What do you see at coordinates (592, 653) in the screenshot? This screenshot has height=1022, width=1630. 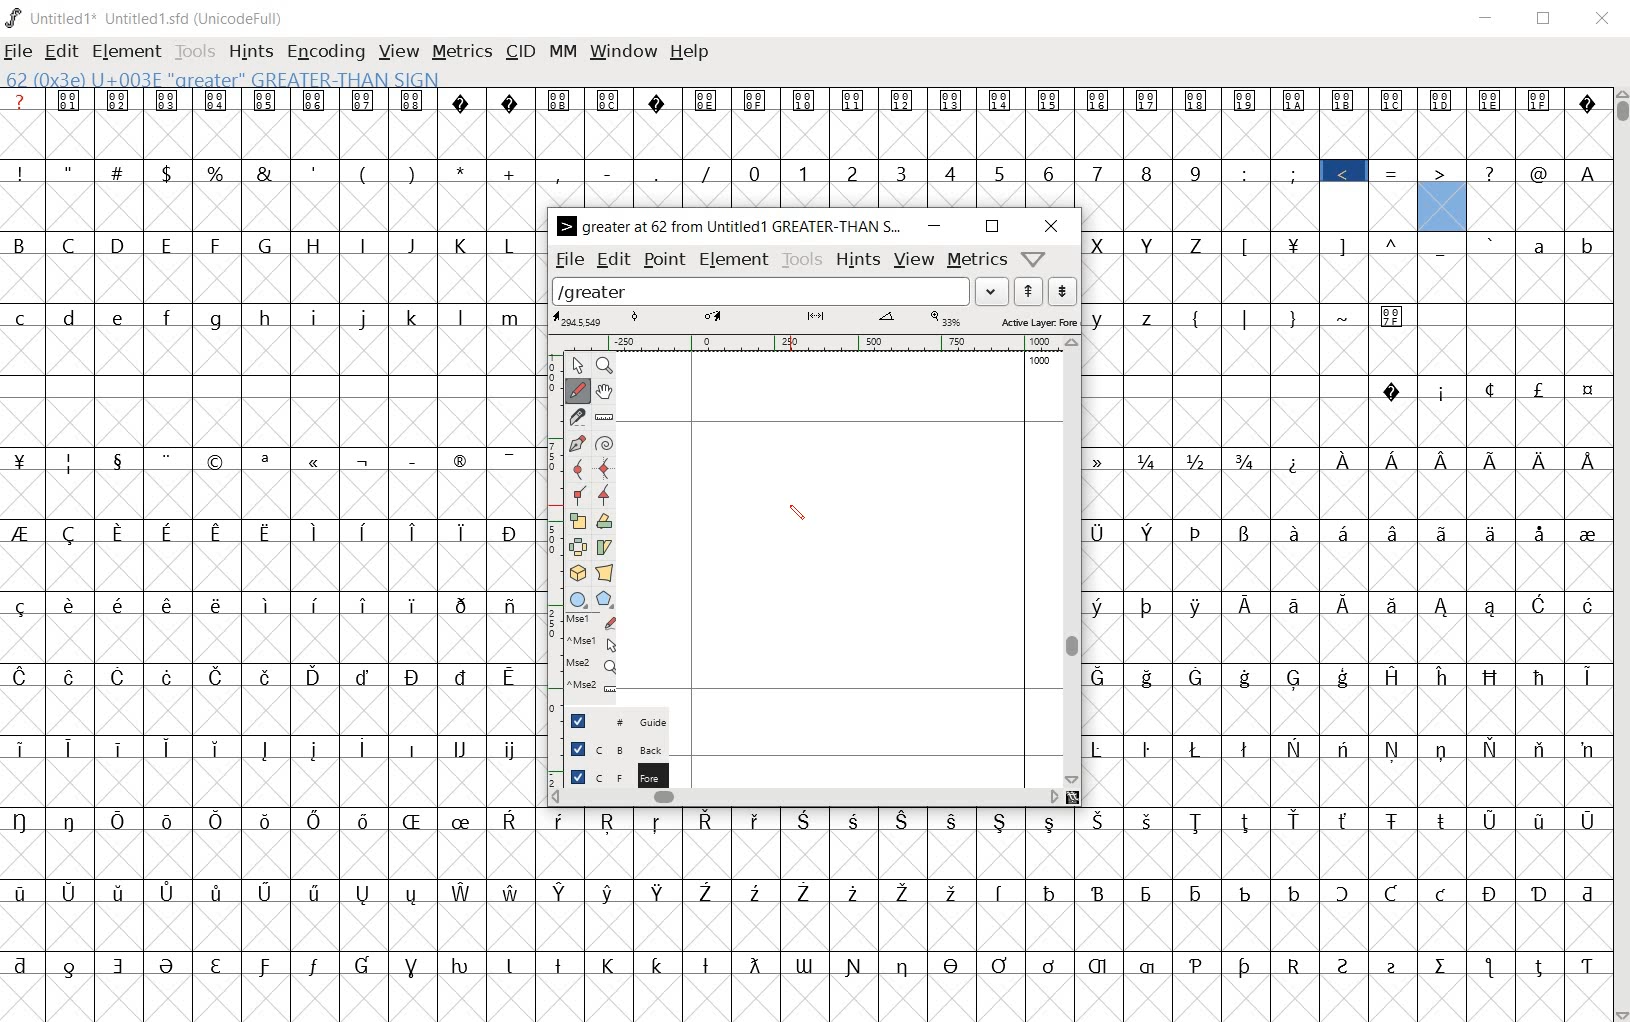 I see `mse1 mse1 mse2 mse2` at bounding box center [592, 653].